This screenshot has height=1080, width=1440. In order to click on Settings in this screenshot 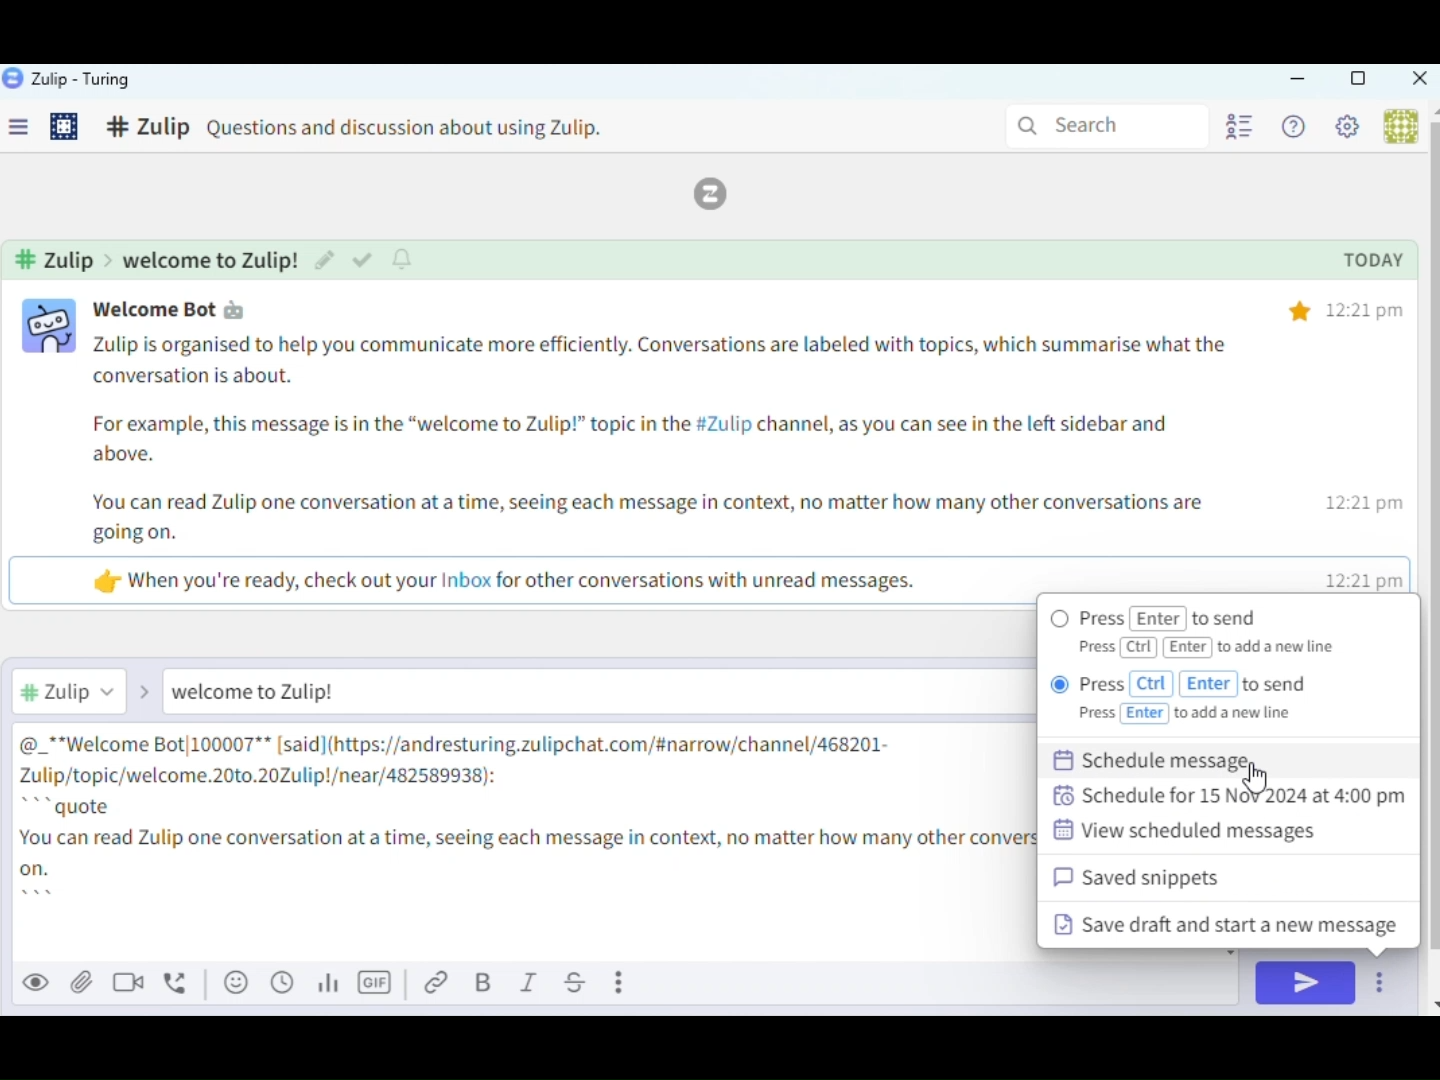, I will do `click(1352, 130)`.